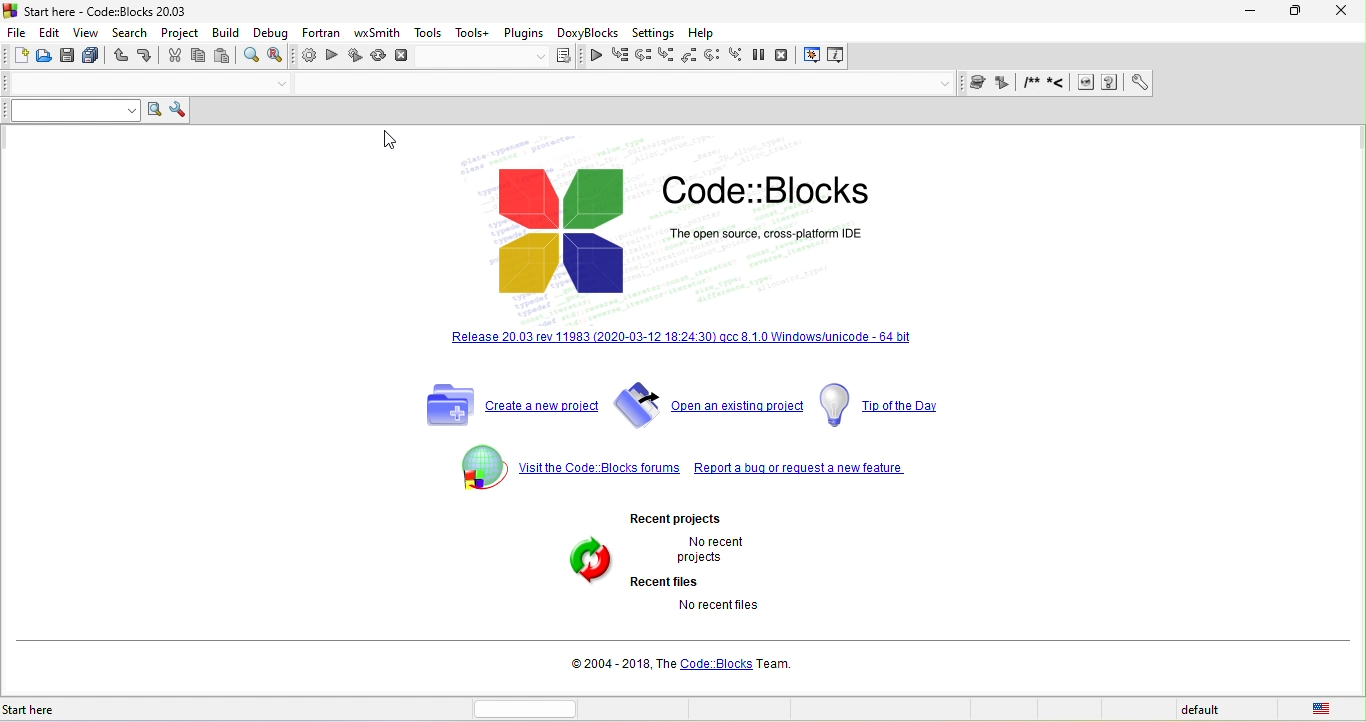 The image size is (1366, 722). Describe the element at coordinates (668, 56) in the screenshot. I see `step into` at that location.